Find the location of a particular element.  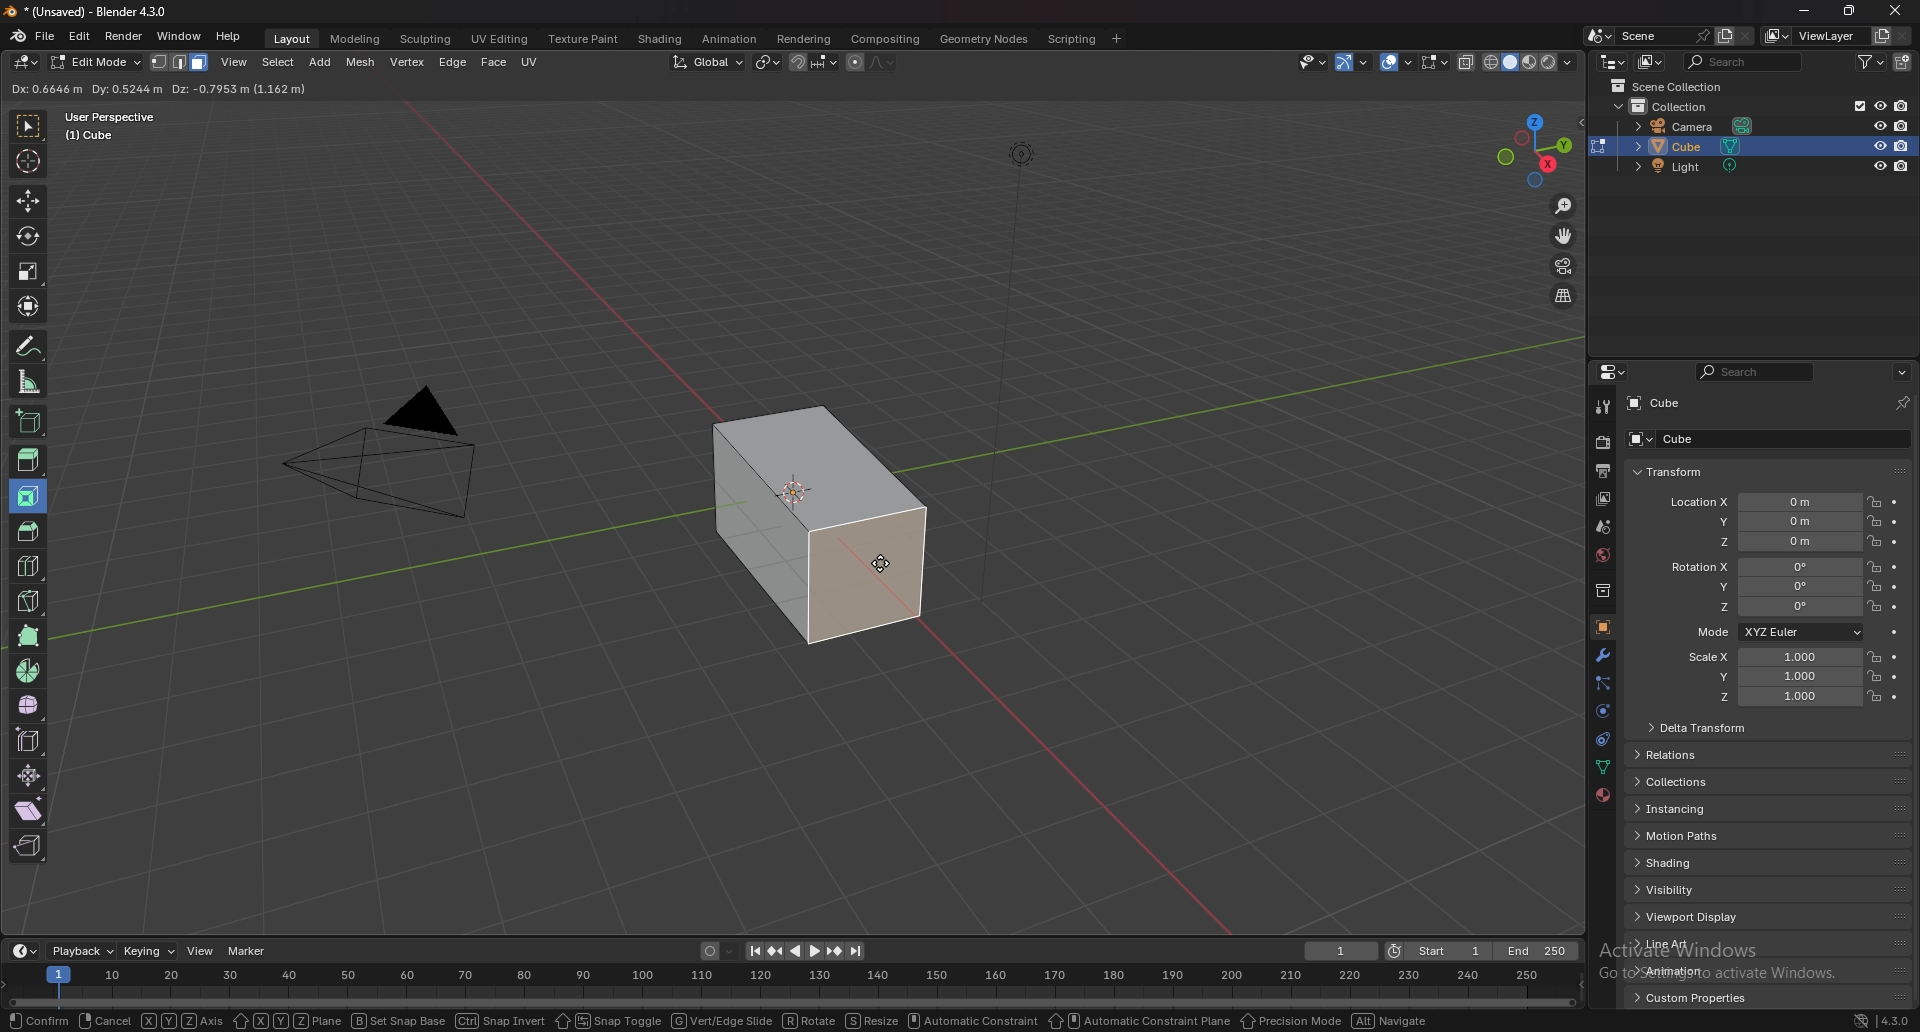

keying is located at coordinates (150, 951).